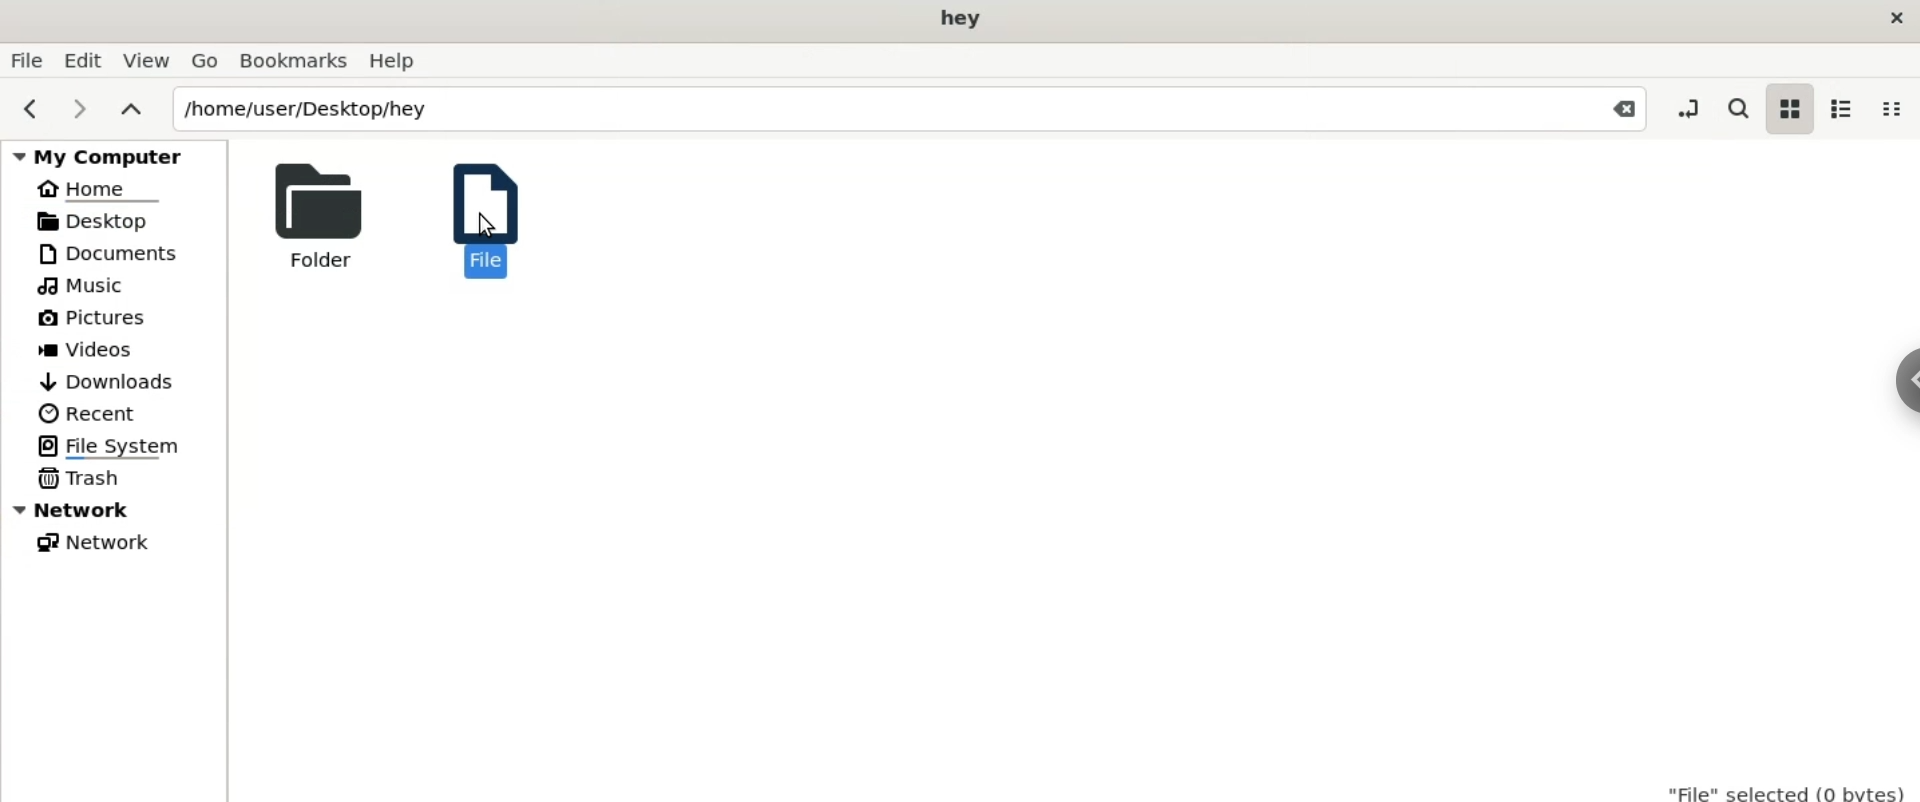 The width and height of the screenshot is (1920, 802). I want to click on recent, so click(86, 414).